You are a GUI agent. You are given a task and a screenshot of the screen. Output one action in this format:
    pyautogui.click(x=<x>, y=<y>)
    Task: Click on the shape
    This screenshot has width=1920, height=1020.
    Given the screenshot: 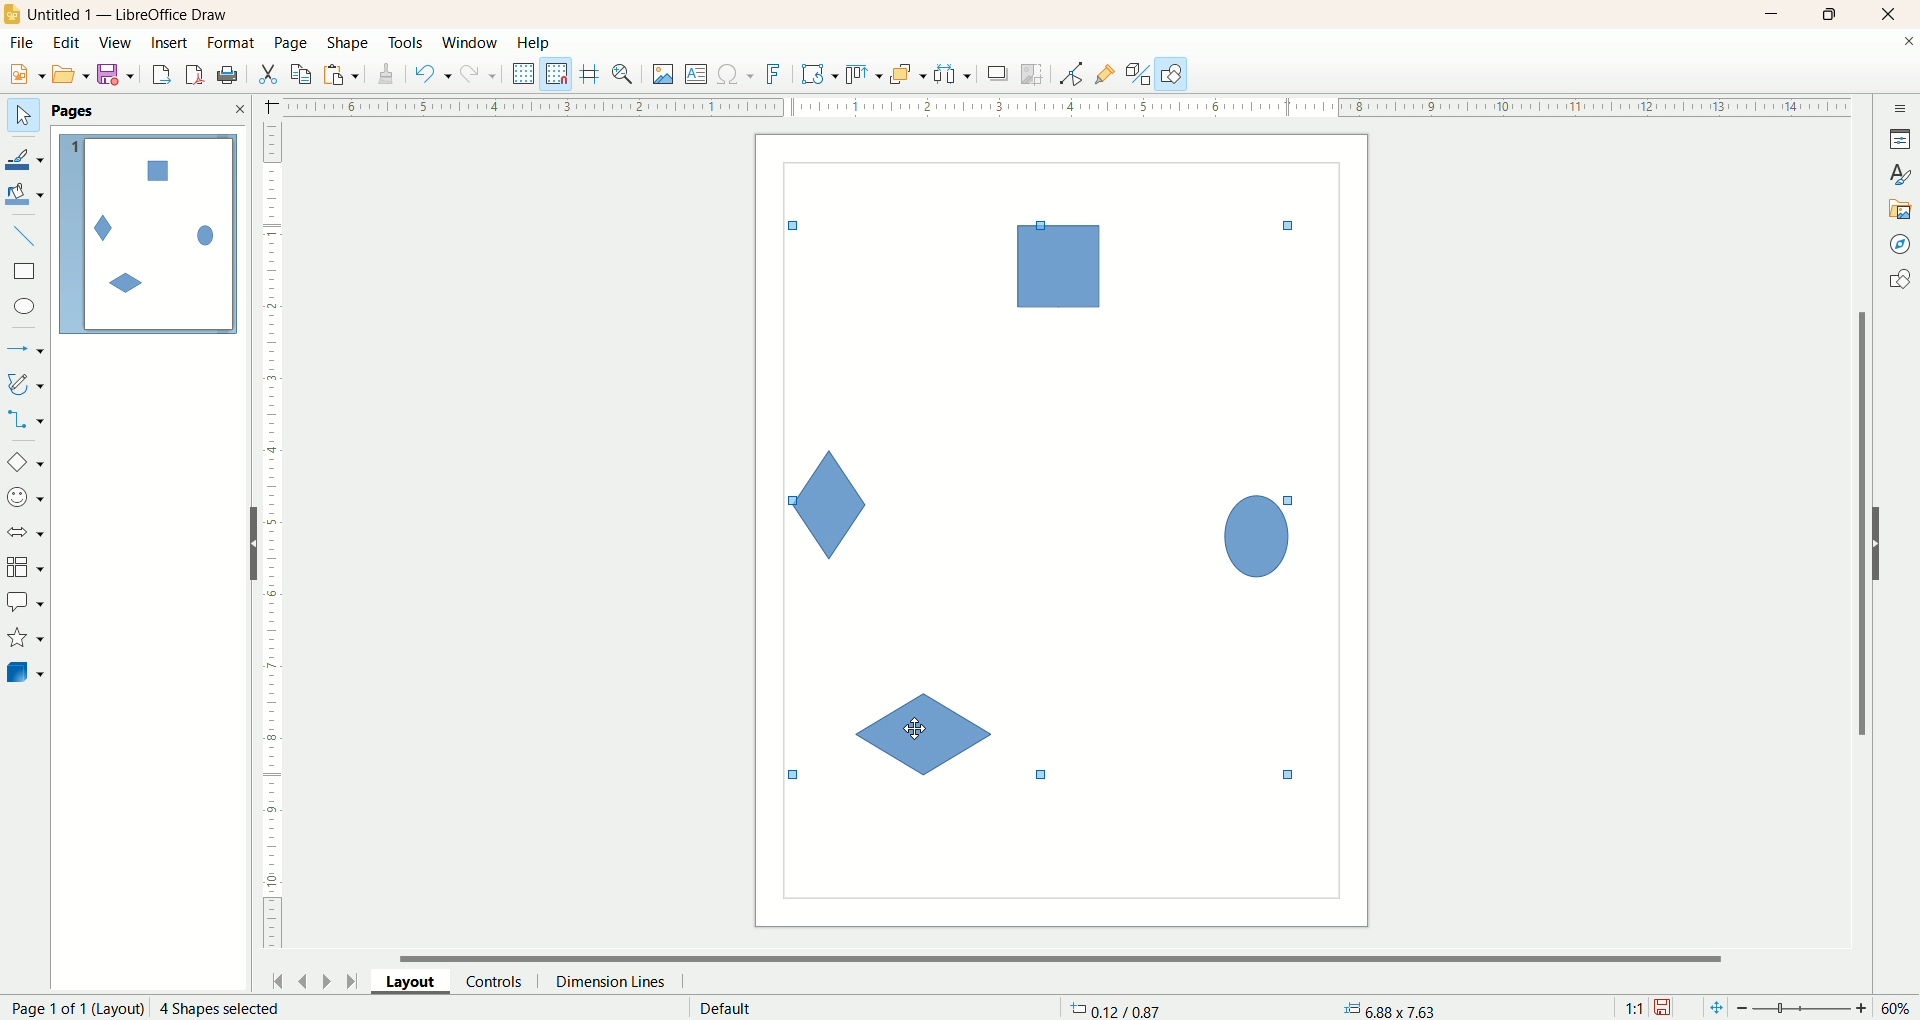 What is the action you would take?
    pyautogui.click(x=349, y=44)
    